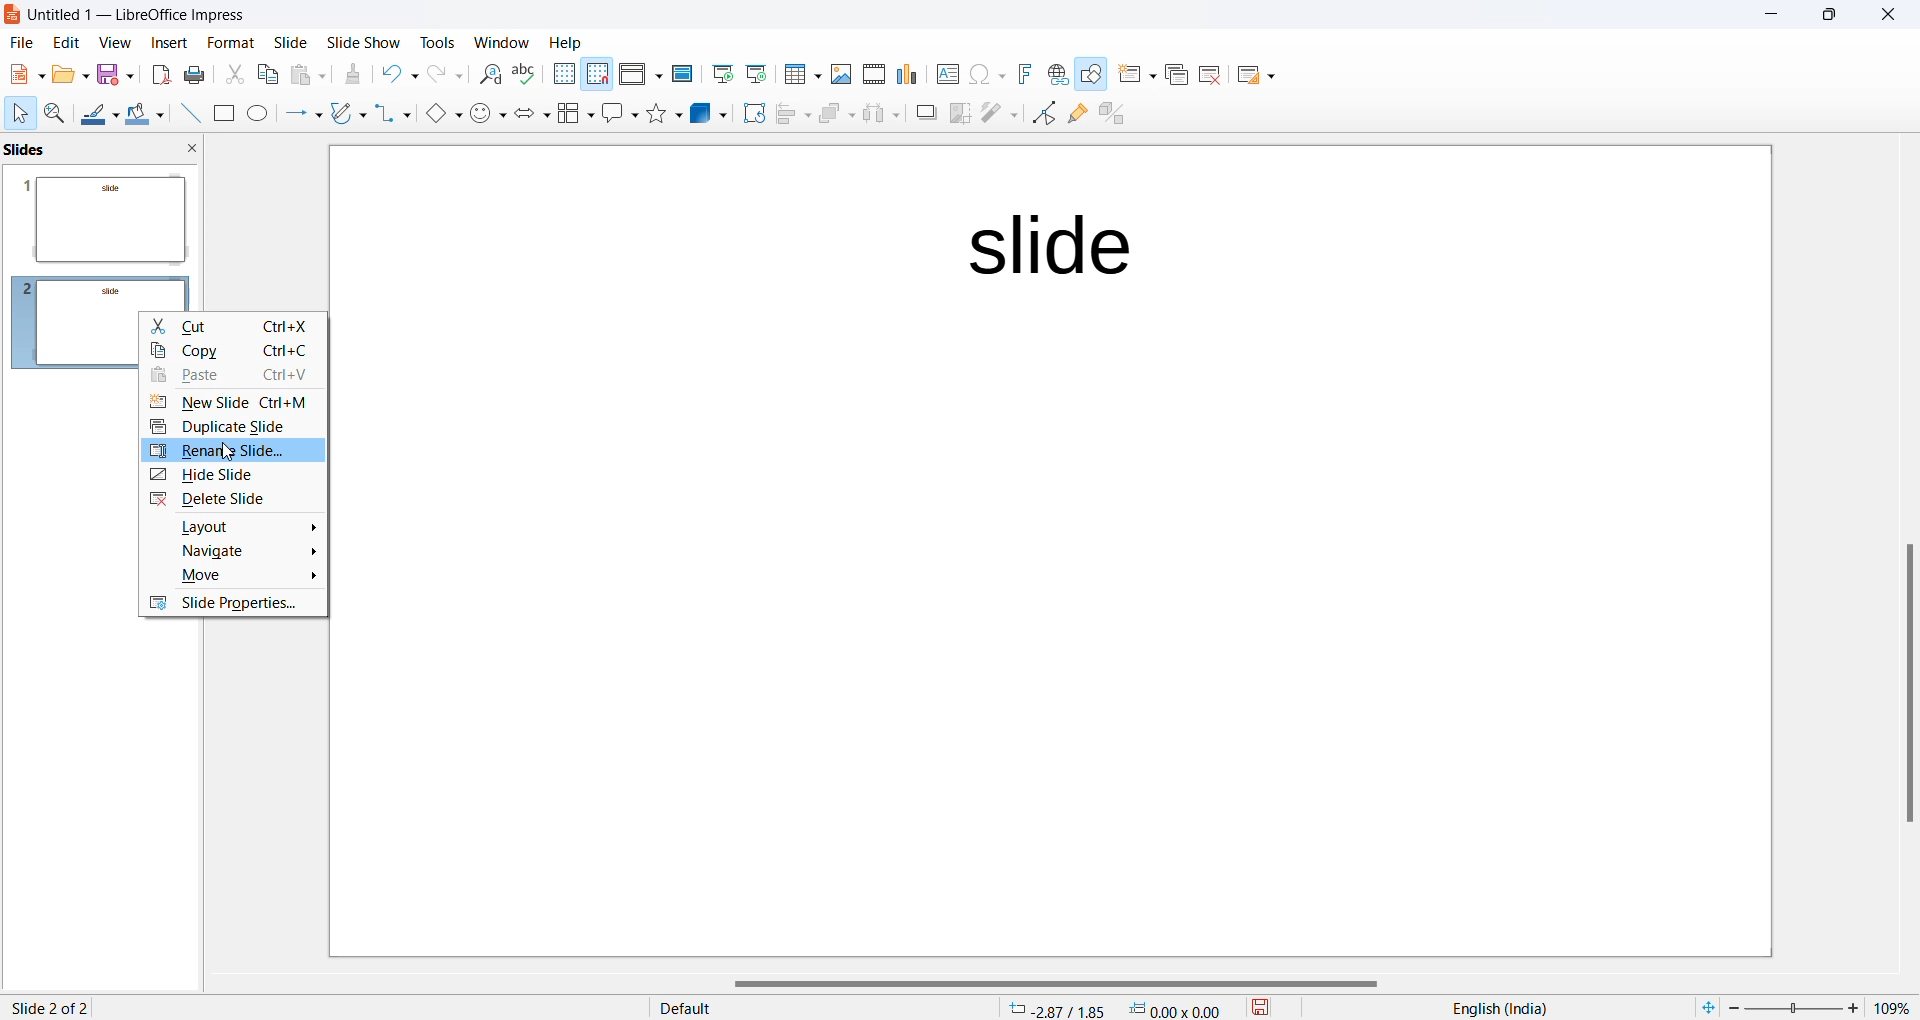  I want to click on Display views, so click(640, 72).